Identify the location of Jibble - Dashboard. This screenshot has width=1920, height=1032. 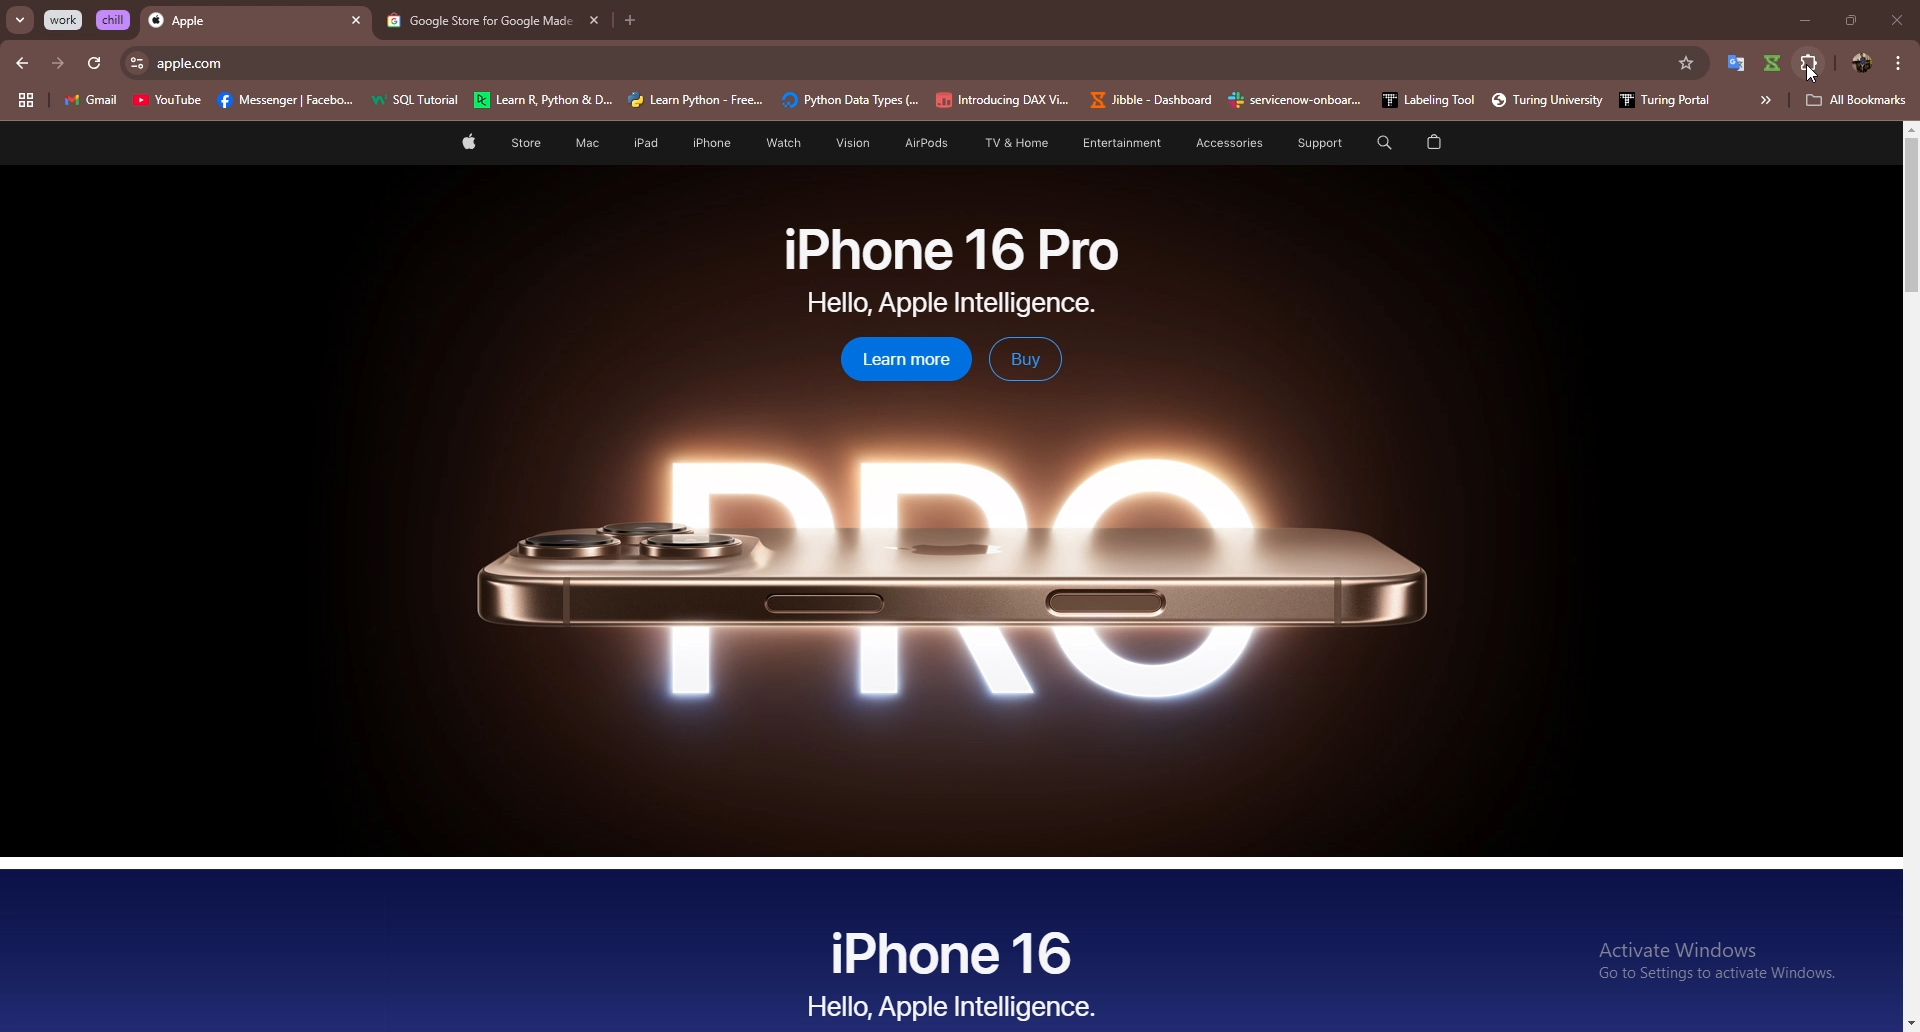
(1147, 100).